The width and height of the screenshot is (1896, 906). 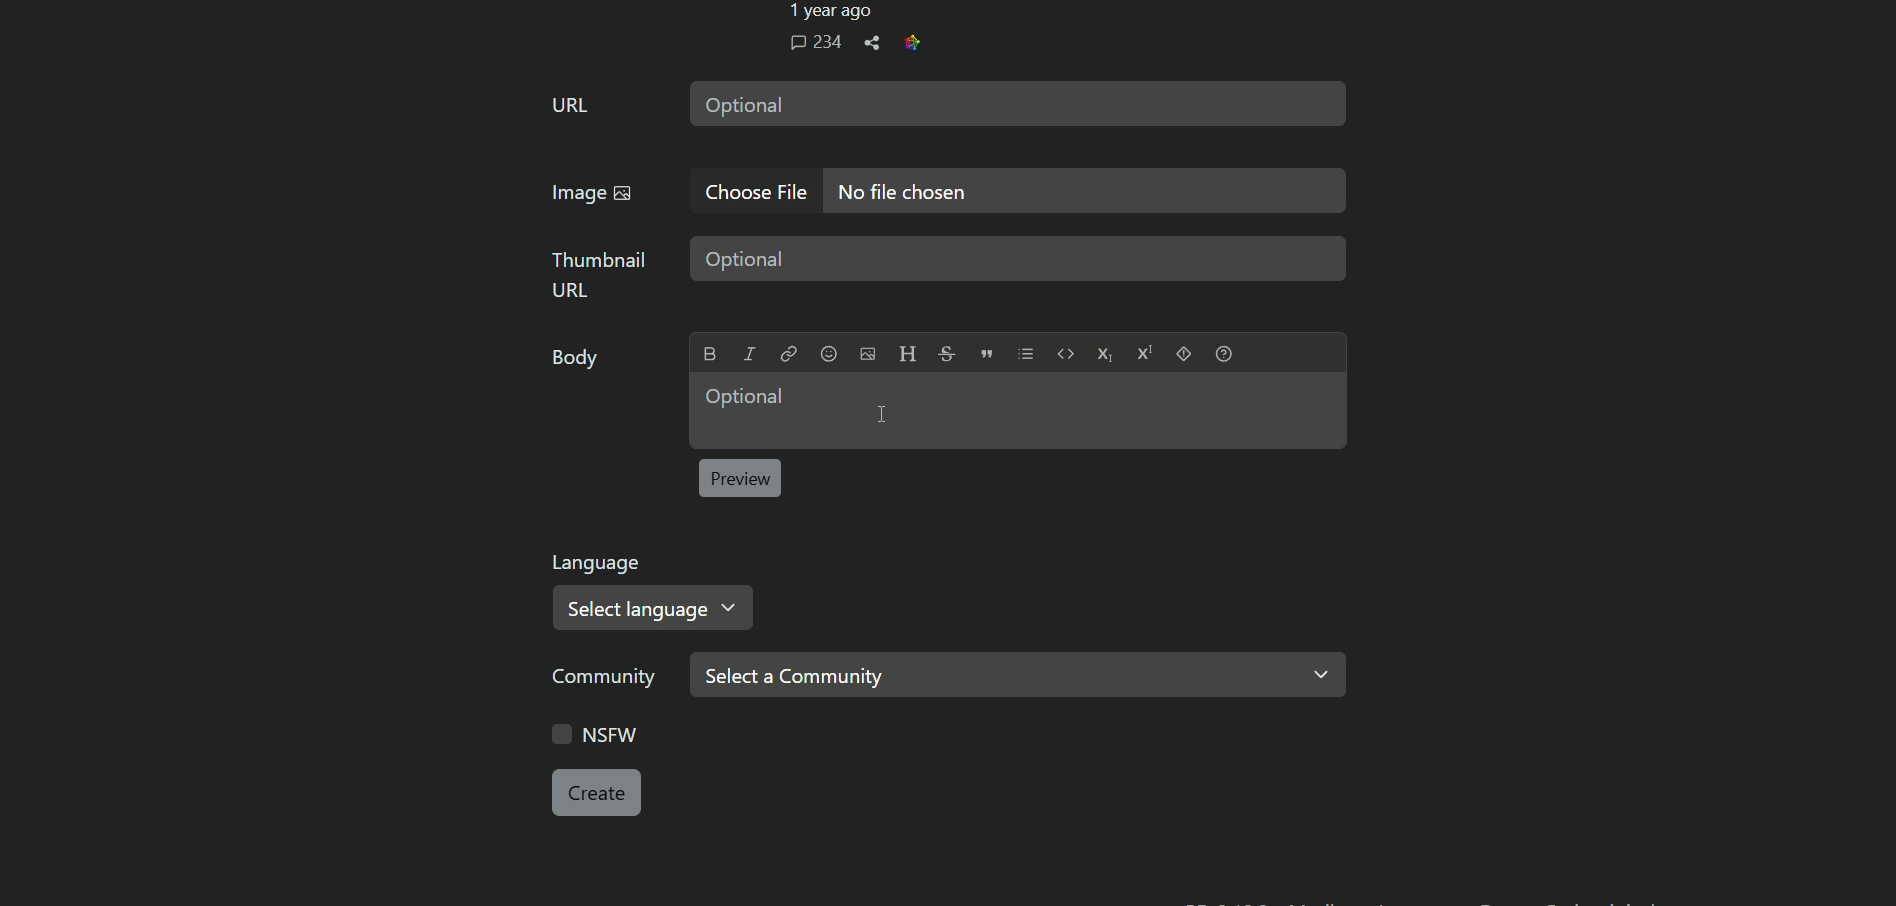 What do you see at coordinates (576, 358) in the screenshot?
I see `Body` at bounding box center [576, 358].